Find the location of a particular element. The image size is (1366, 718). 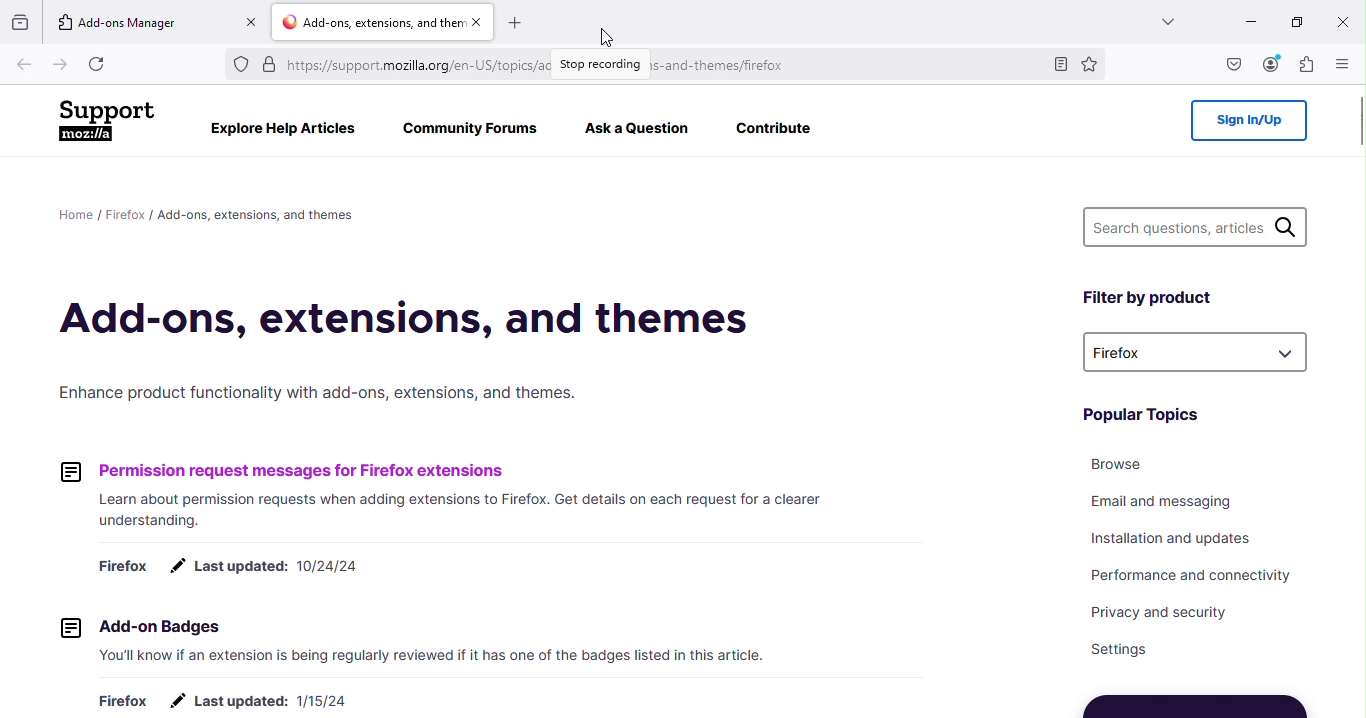

Contribute is located at coordinates (771, 130).